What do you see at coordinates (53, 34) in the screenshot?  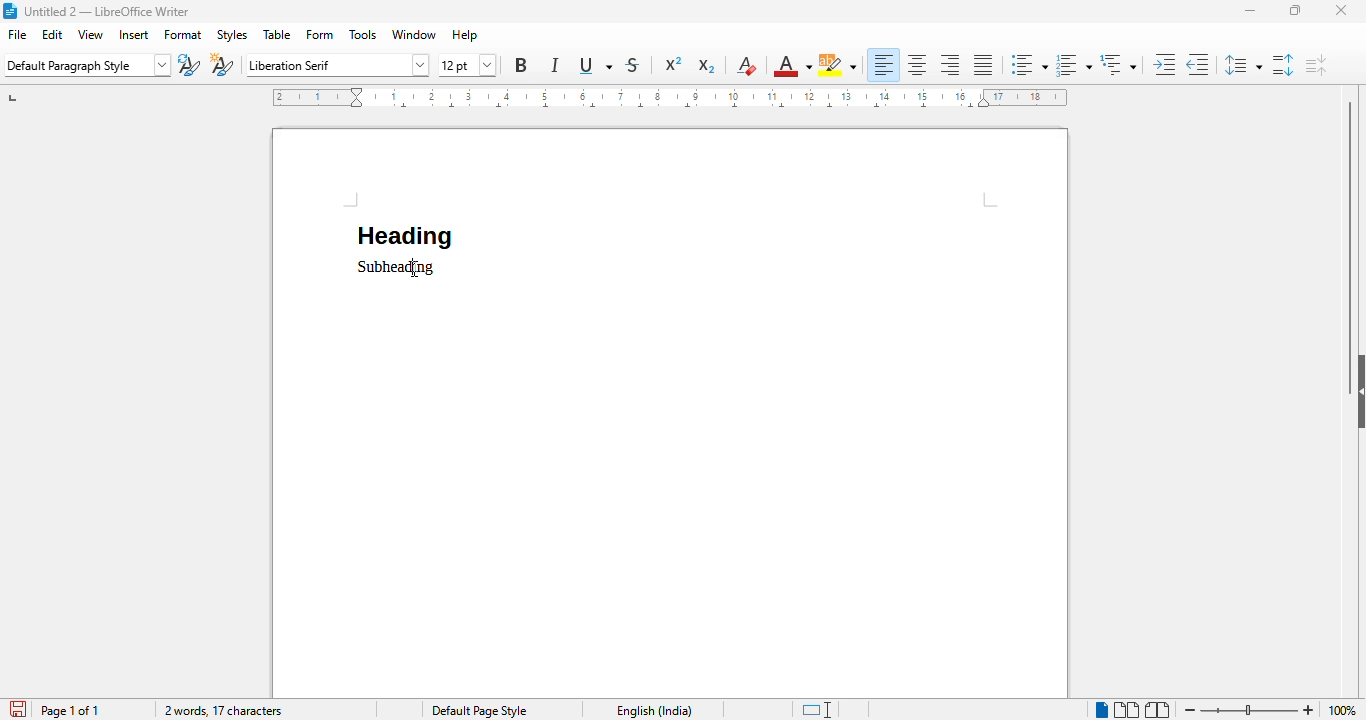 I see `edit` at bounding box center [53, 34].